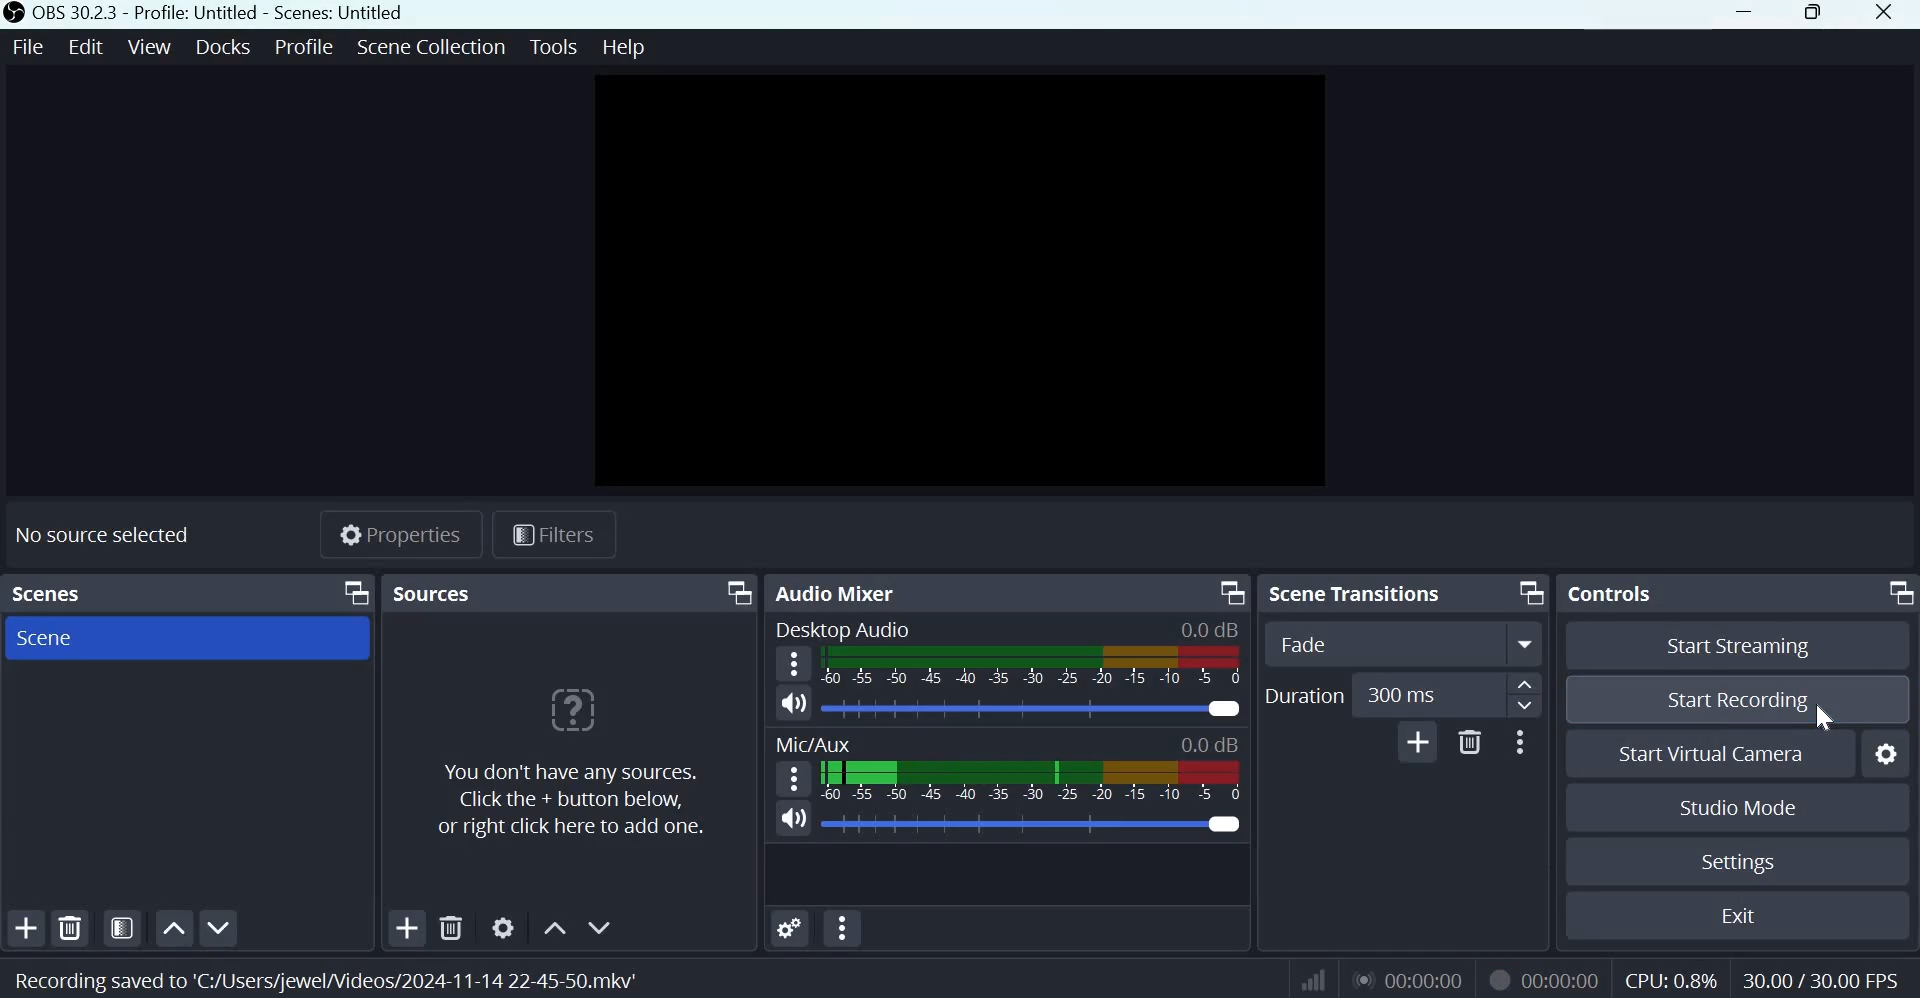 The image size is (1920, 998). I want to click on 300 ms, so click(1431, 694).